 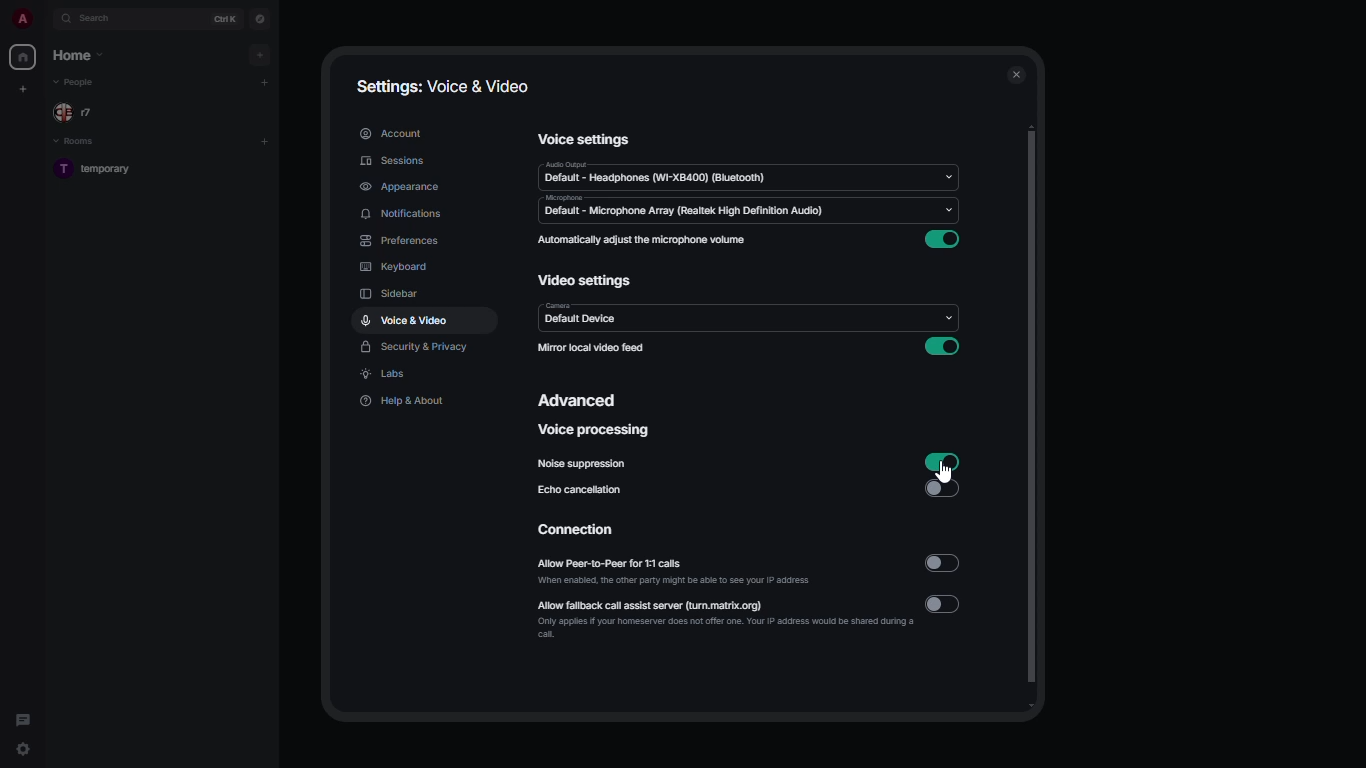 What do you see at coordinates (677, 572) in the screenshot?
I see `allow peer-to-peer for 1:1 calls` at bounding box center [677, 572].